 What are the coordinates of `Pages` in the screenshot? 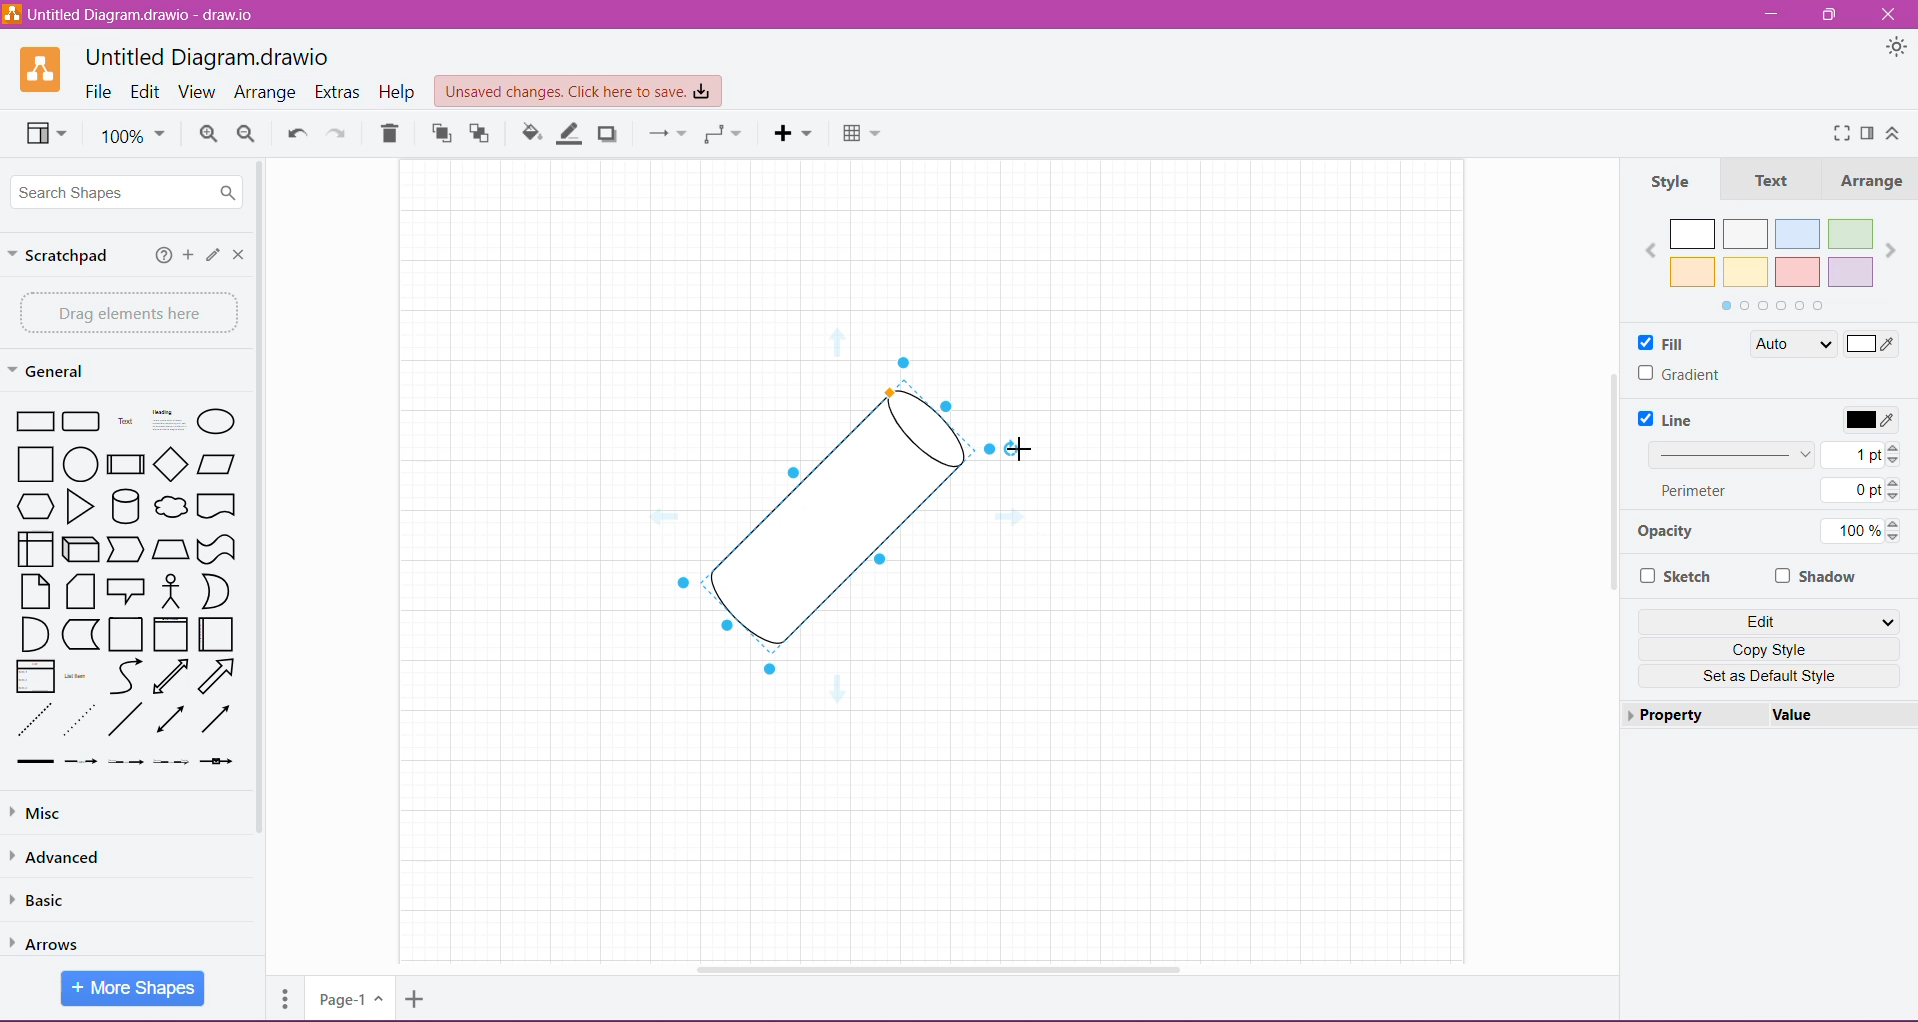 It's located at (283, 1003).